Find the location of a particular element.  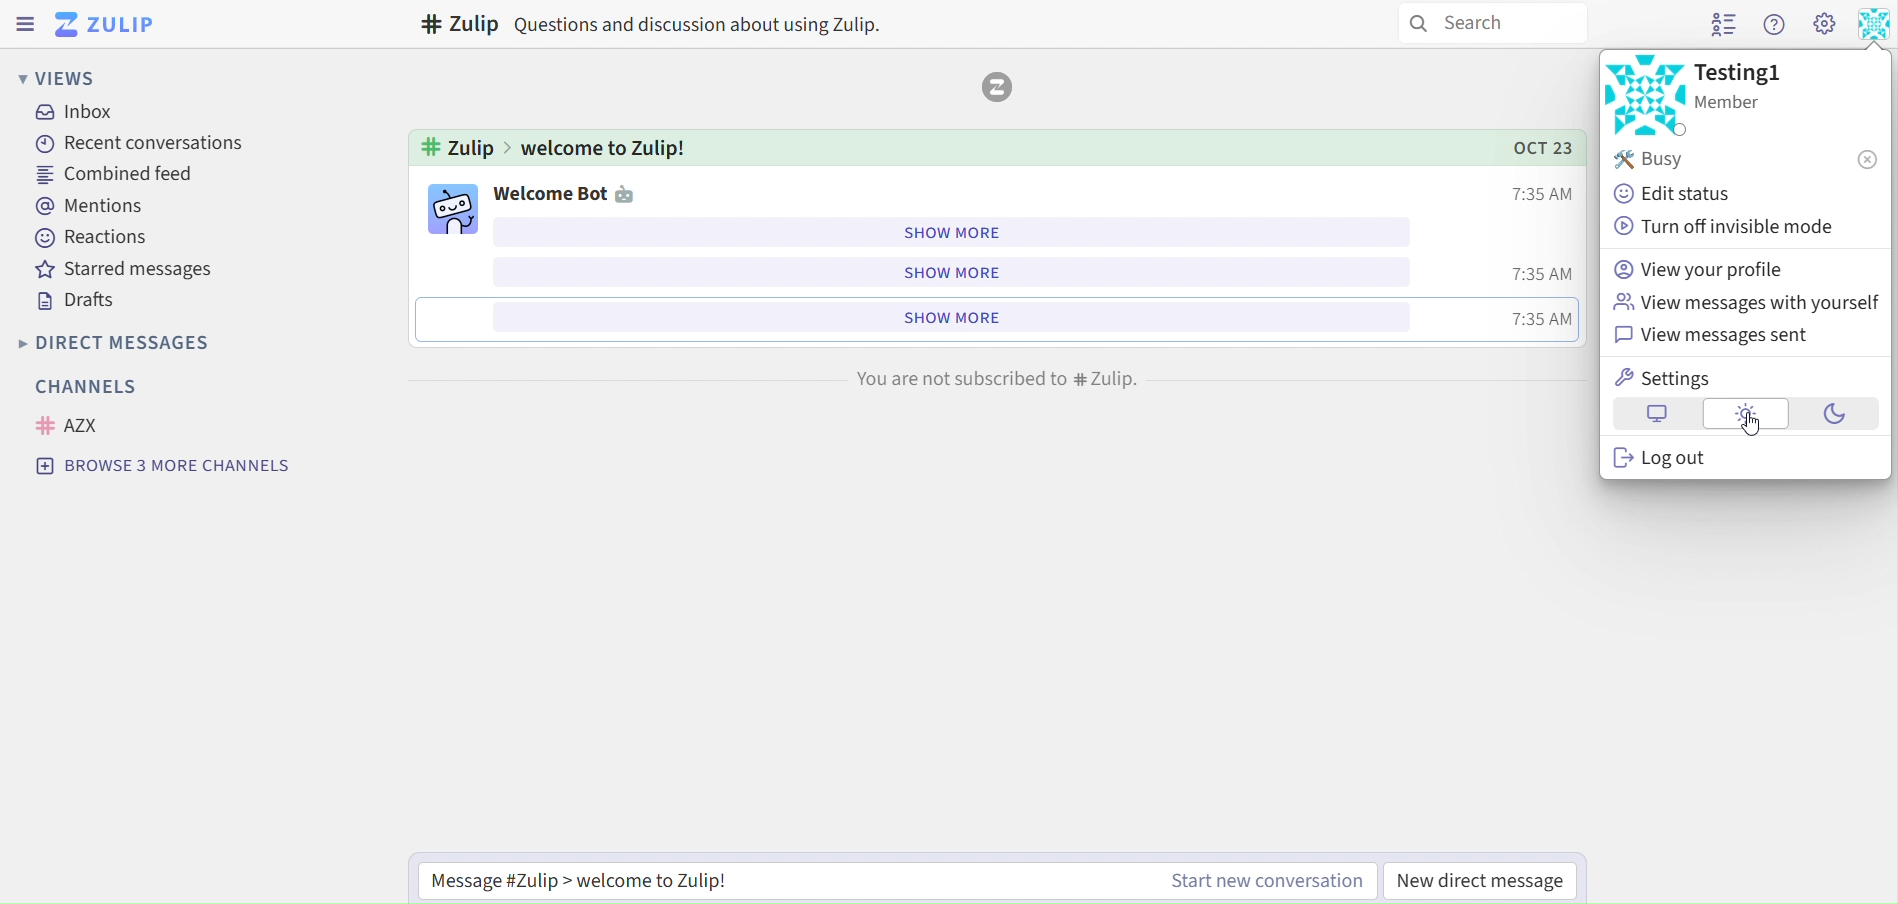

view messages with yourself is located at coordinates (1747, 304).